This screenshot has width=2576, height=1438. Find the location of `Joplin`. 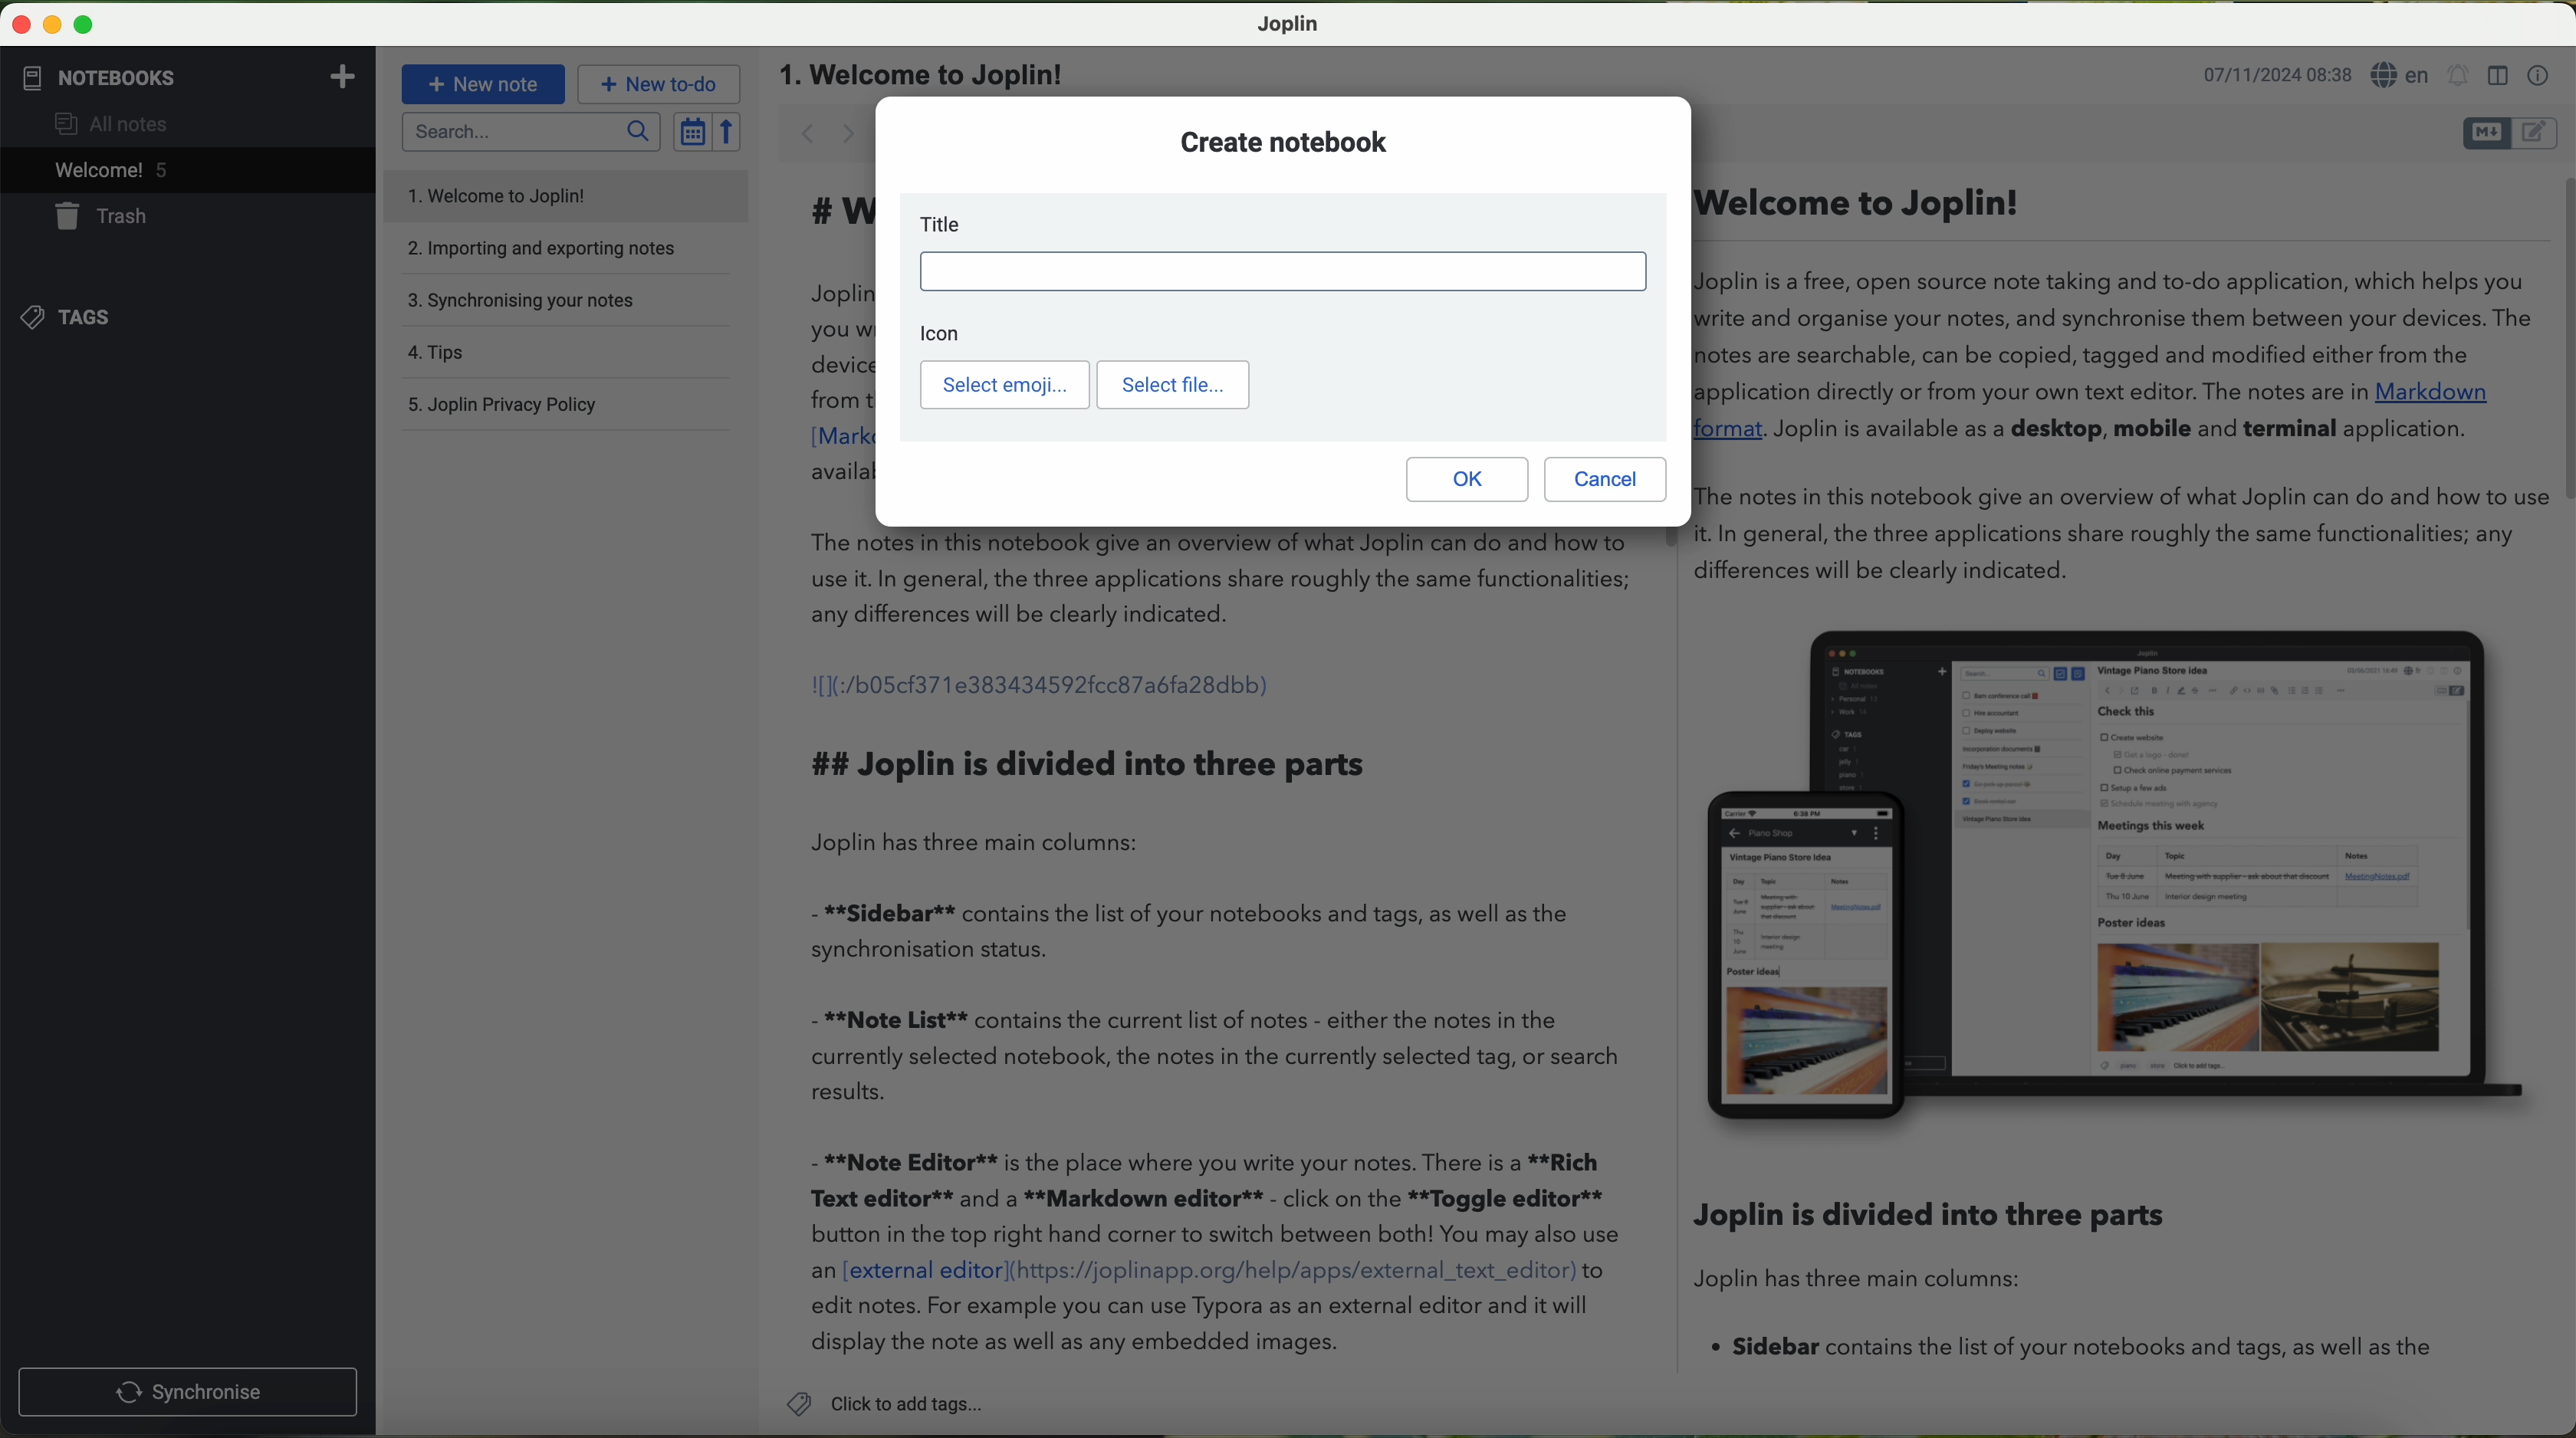

Joplin is located at coordinates (1289, 23).